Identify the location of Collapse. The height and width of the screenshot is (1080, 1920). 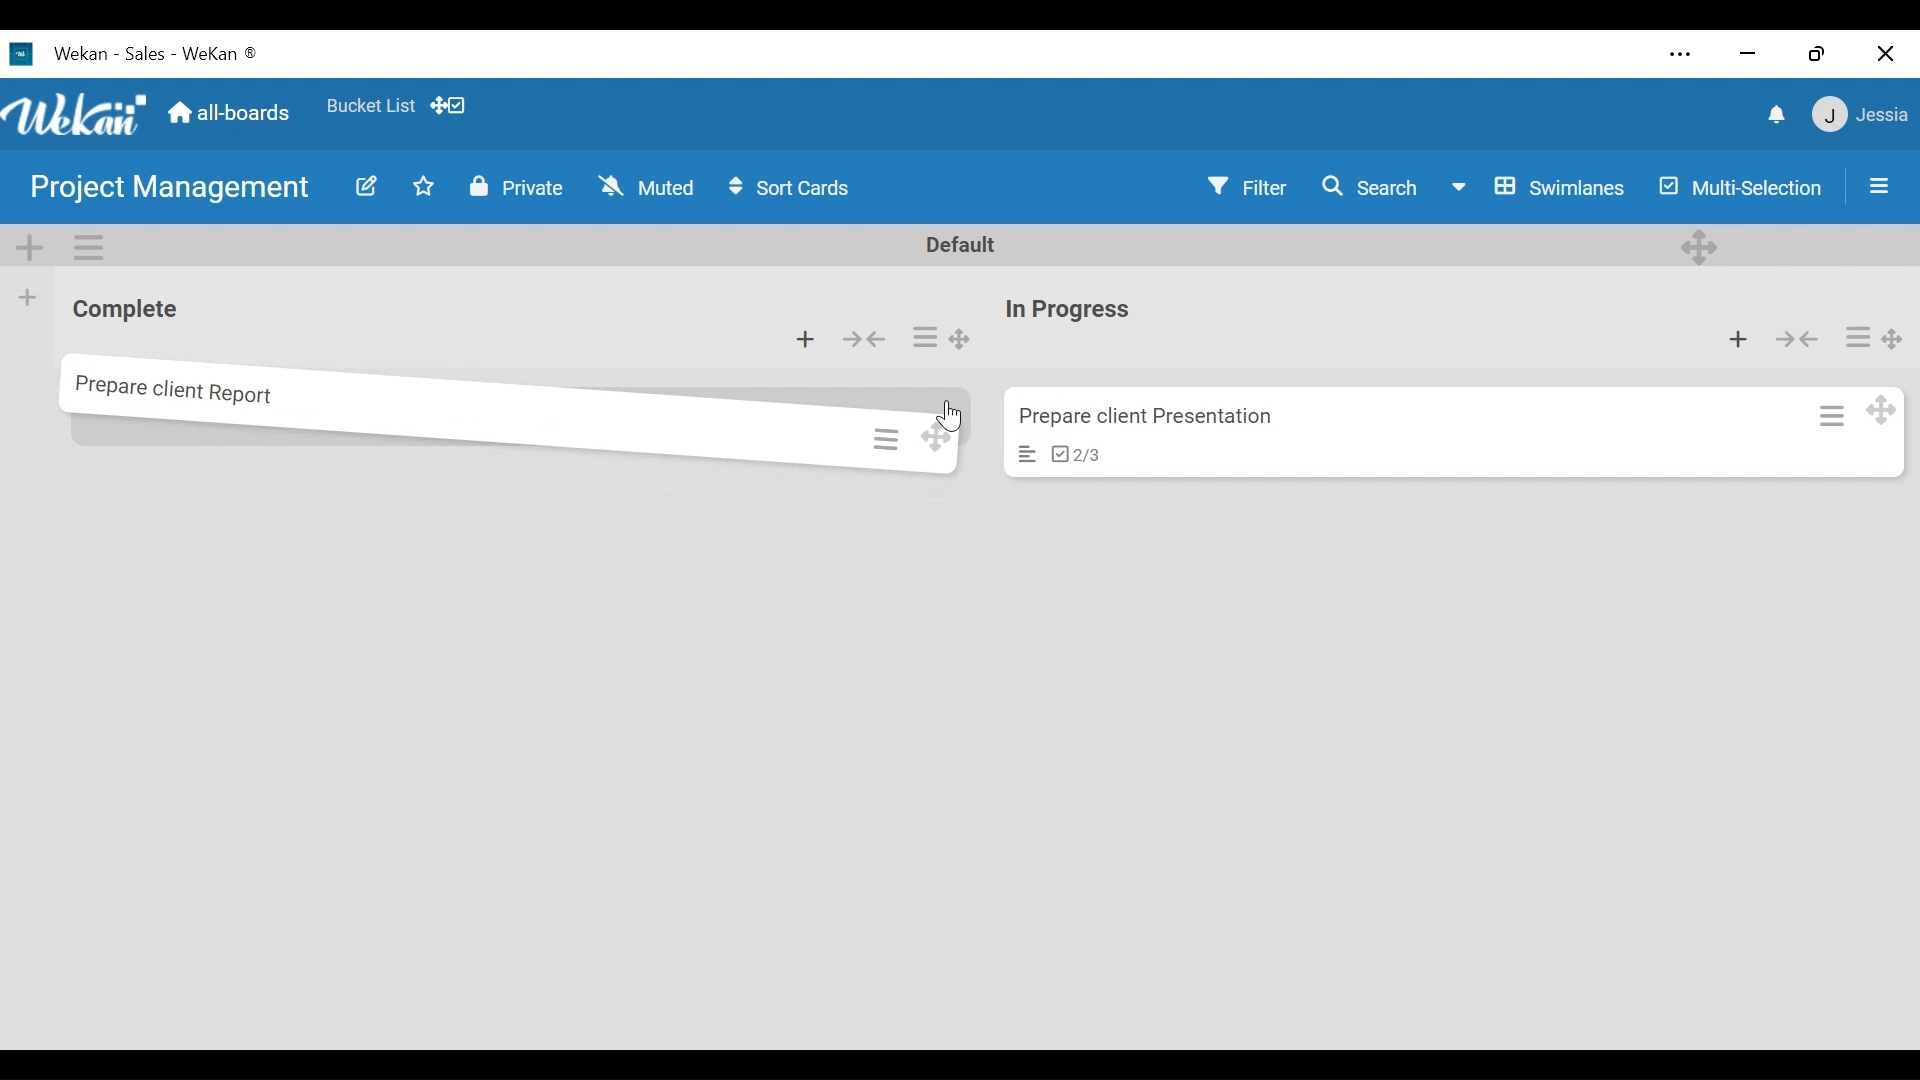
(868, 340).